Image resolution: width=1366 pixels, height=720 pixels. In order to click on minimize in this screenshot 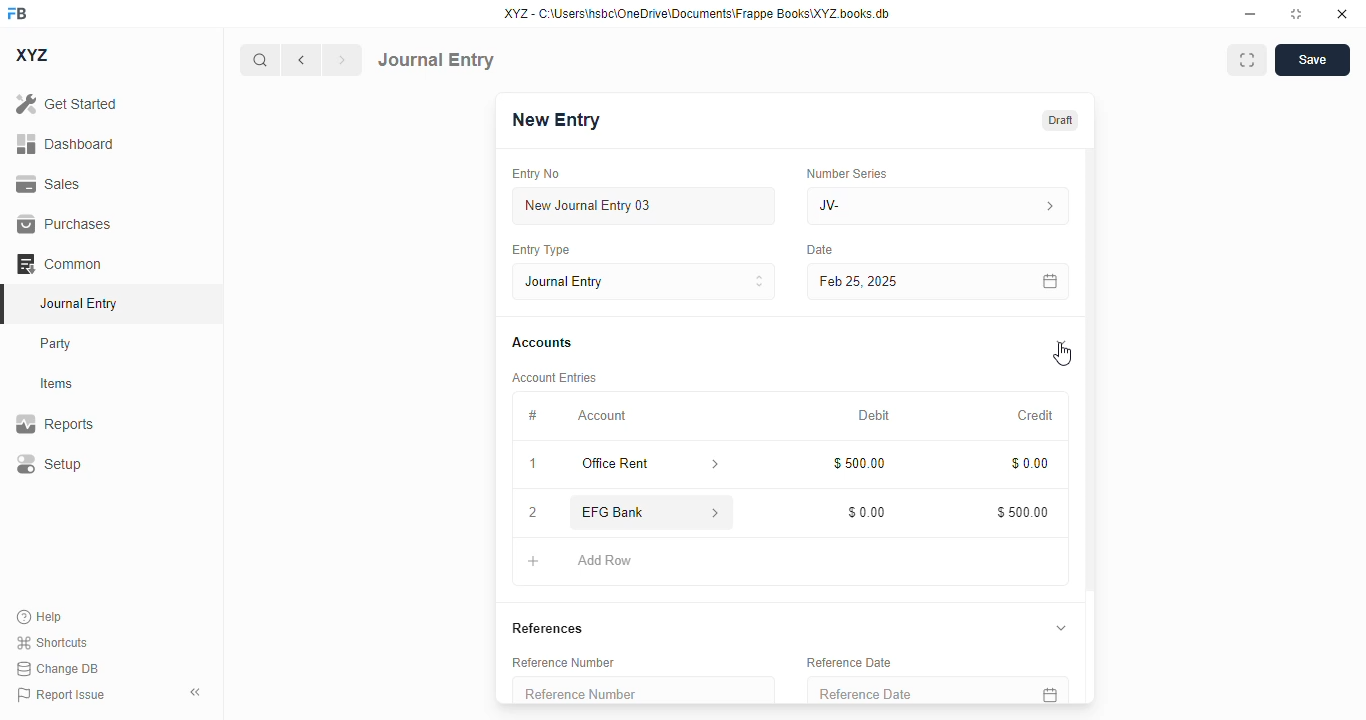, I will do `click(1251, 13)`.